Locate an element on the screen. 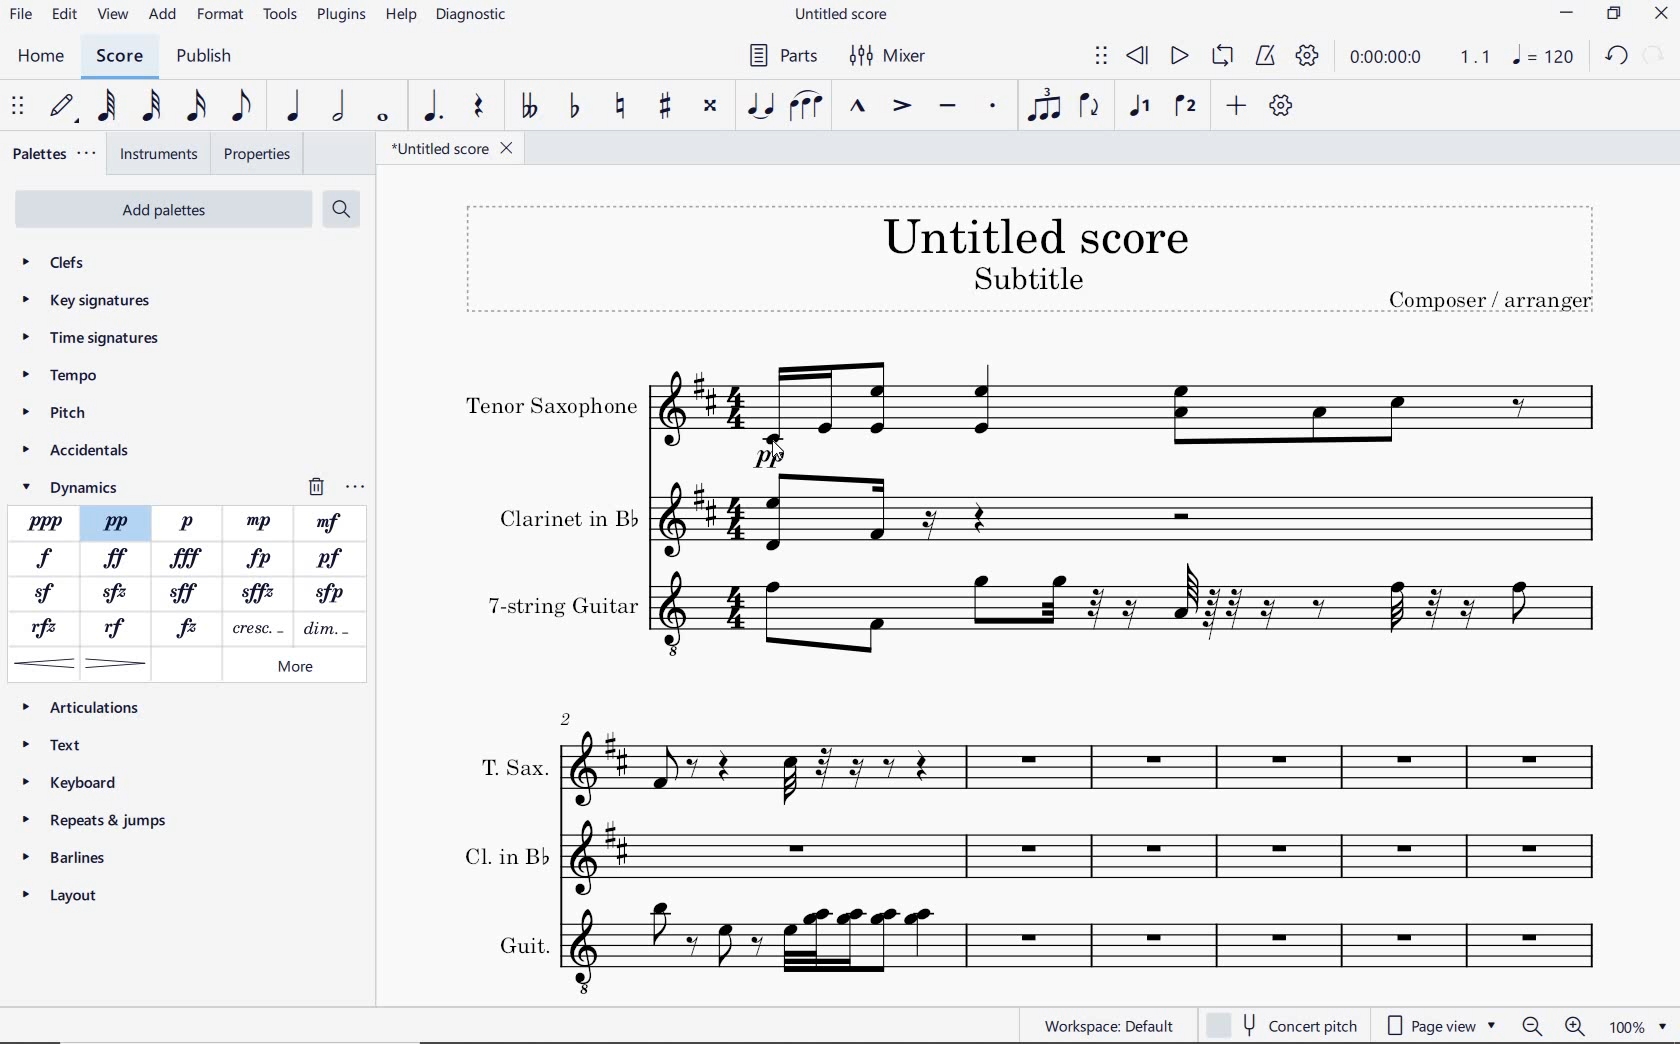  zoom out is located at coordinates (1533, 1026).